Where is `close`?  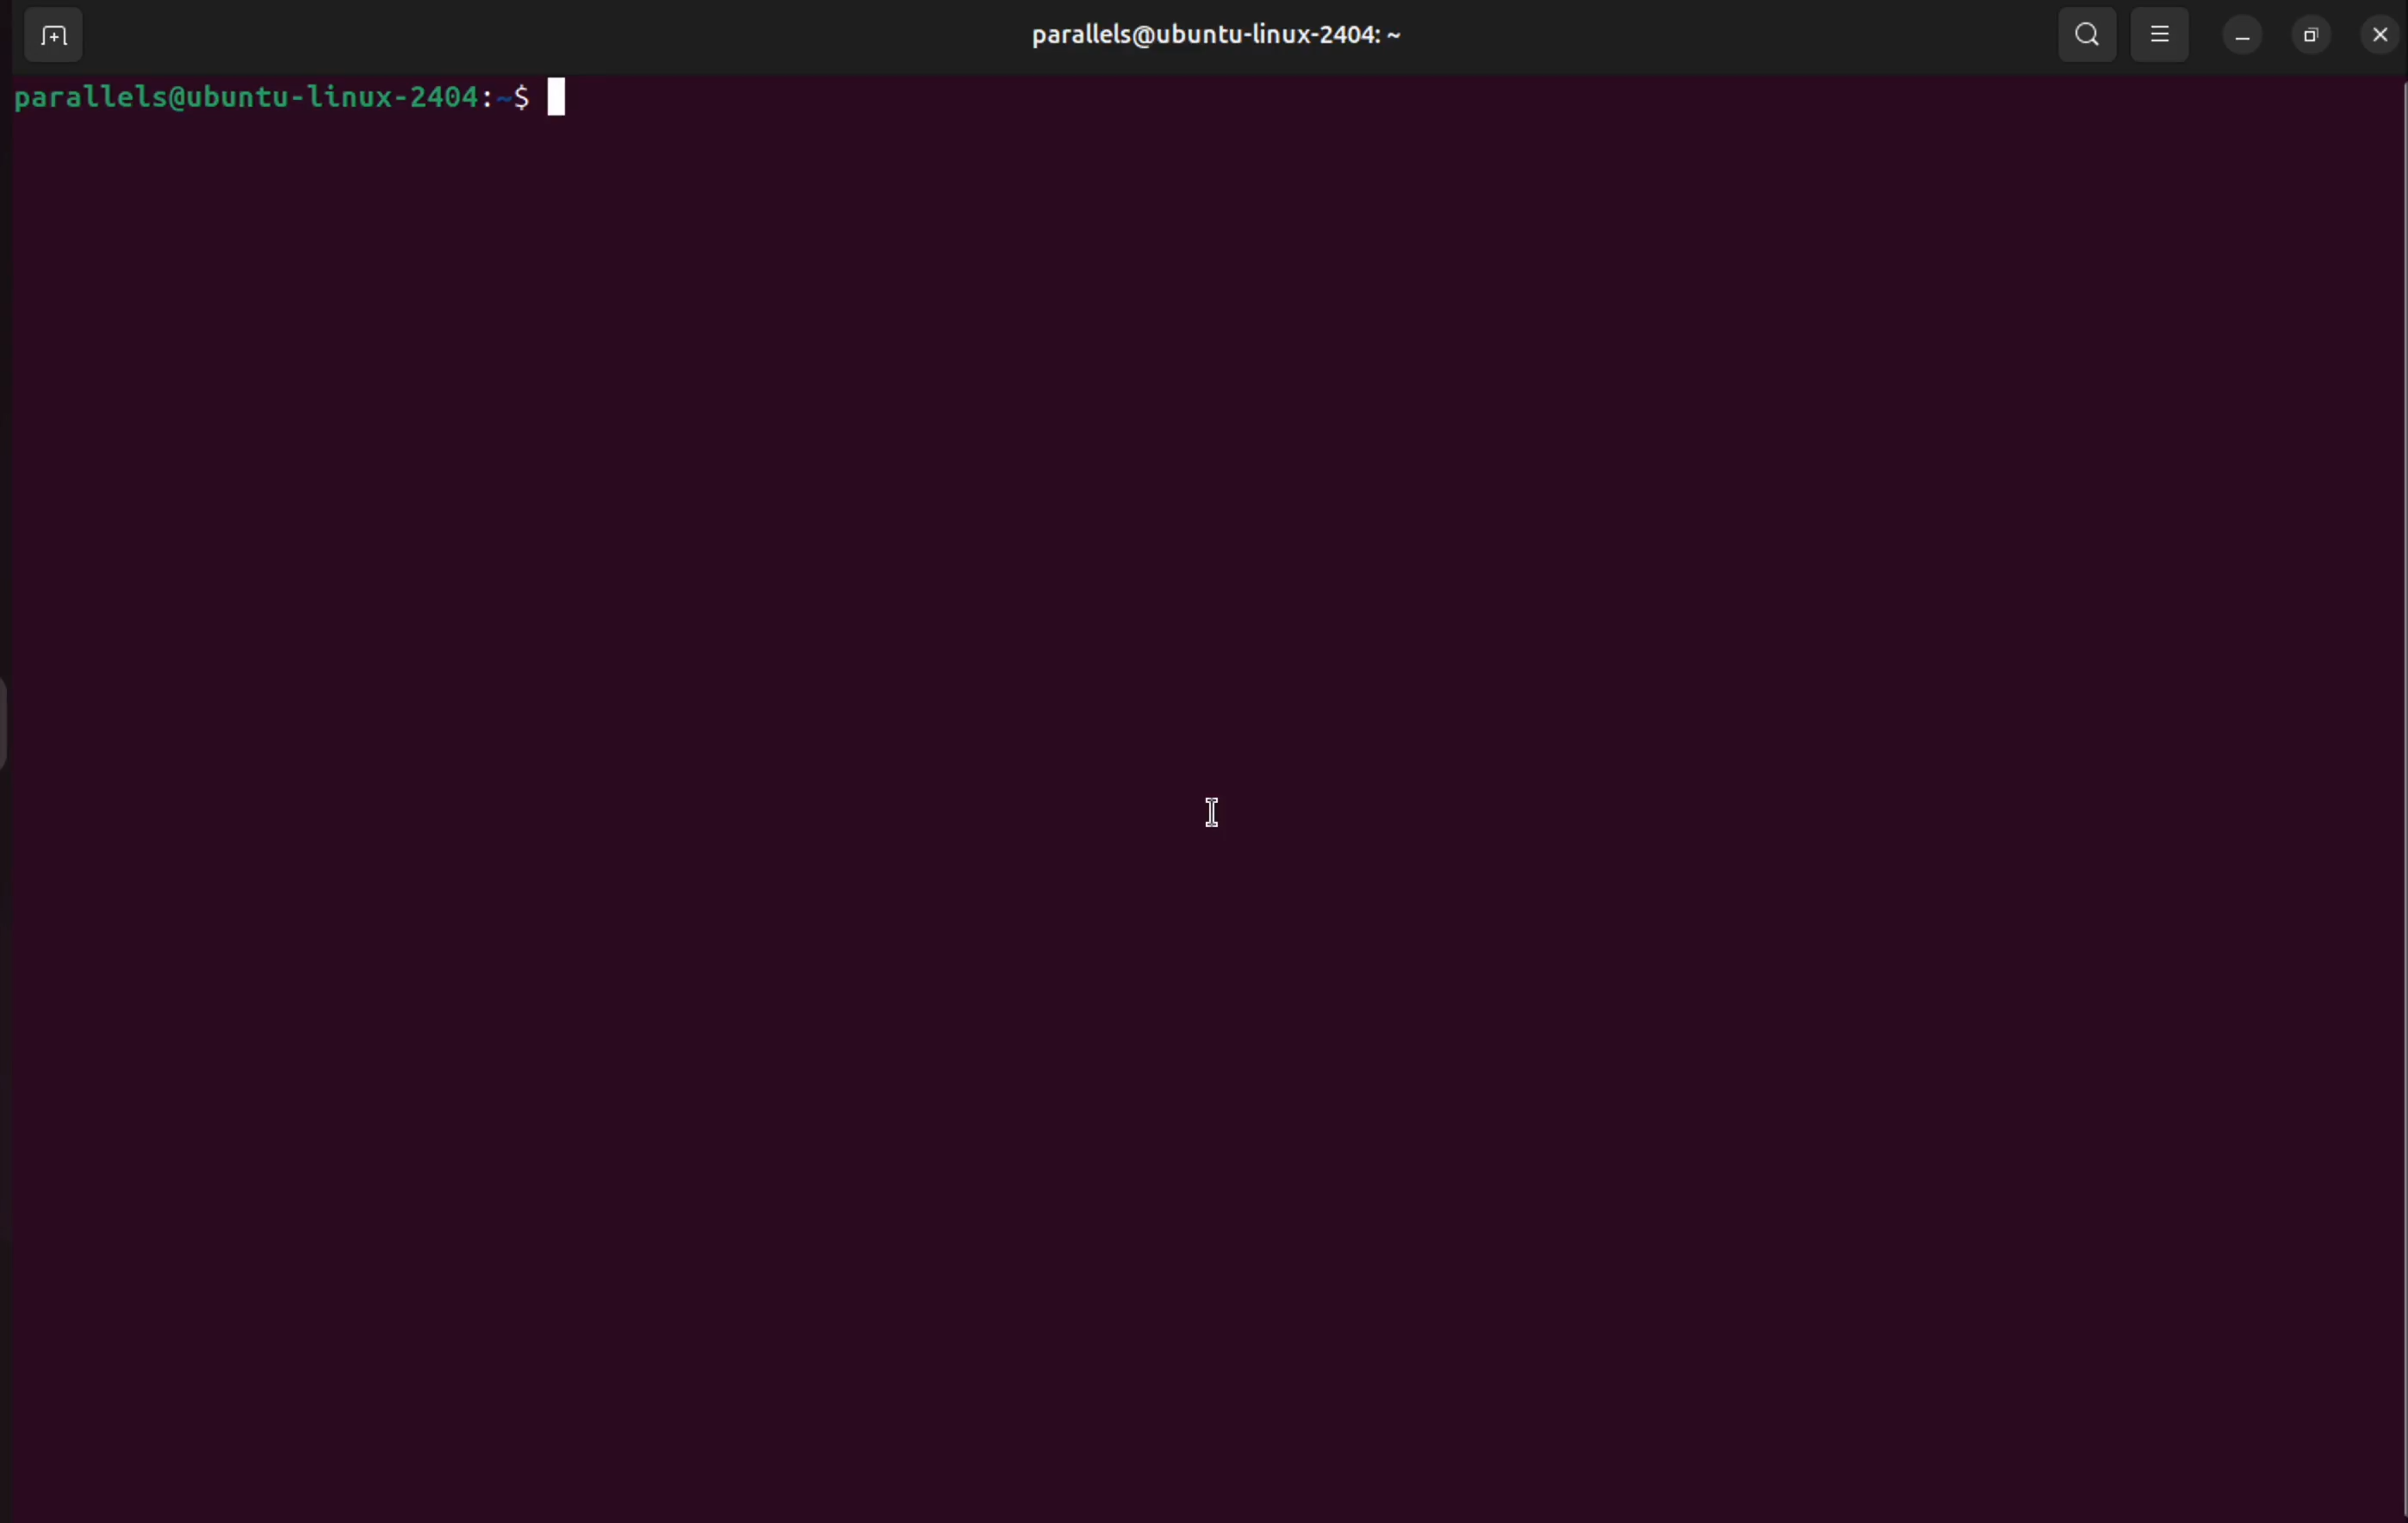 close is located at coordinates (2374, 32).